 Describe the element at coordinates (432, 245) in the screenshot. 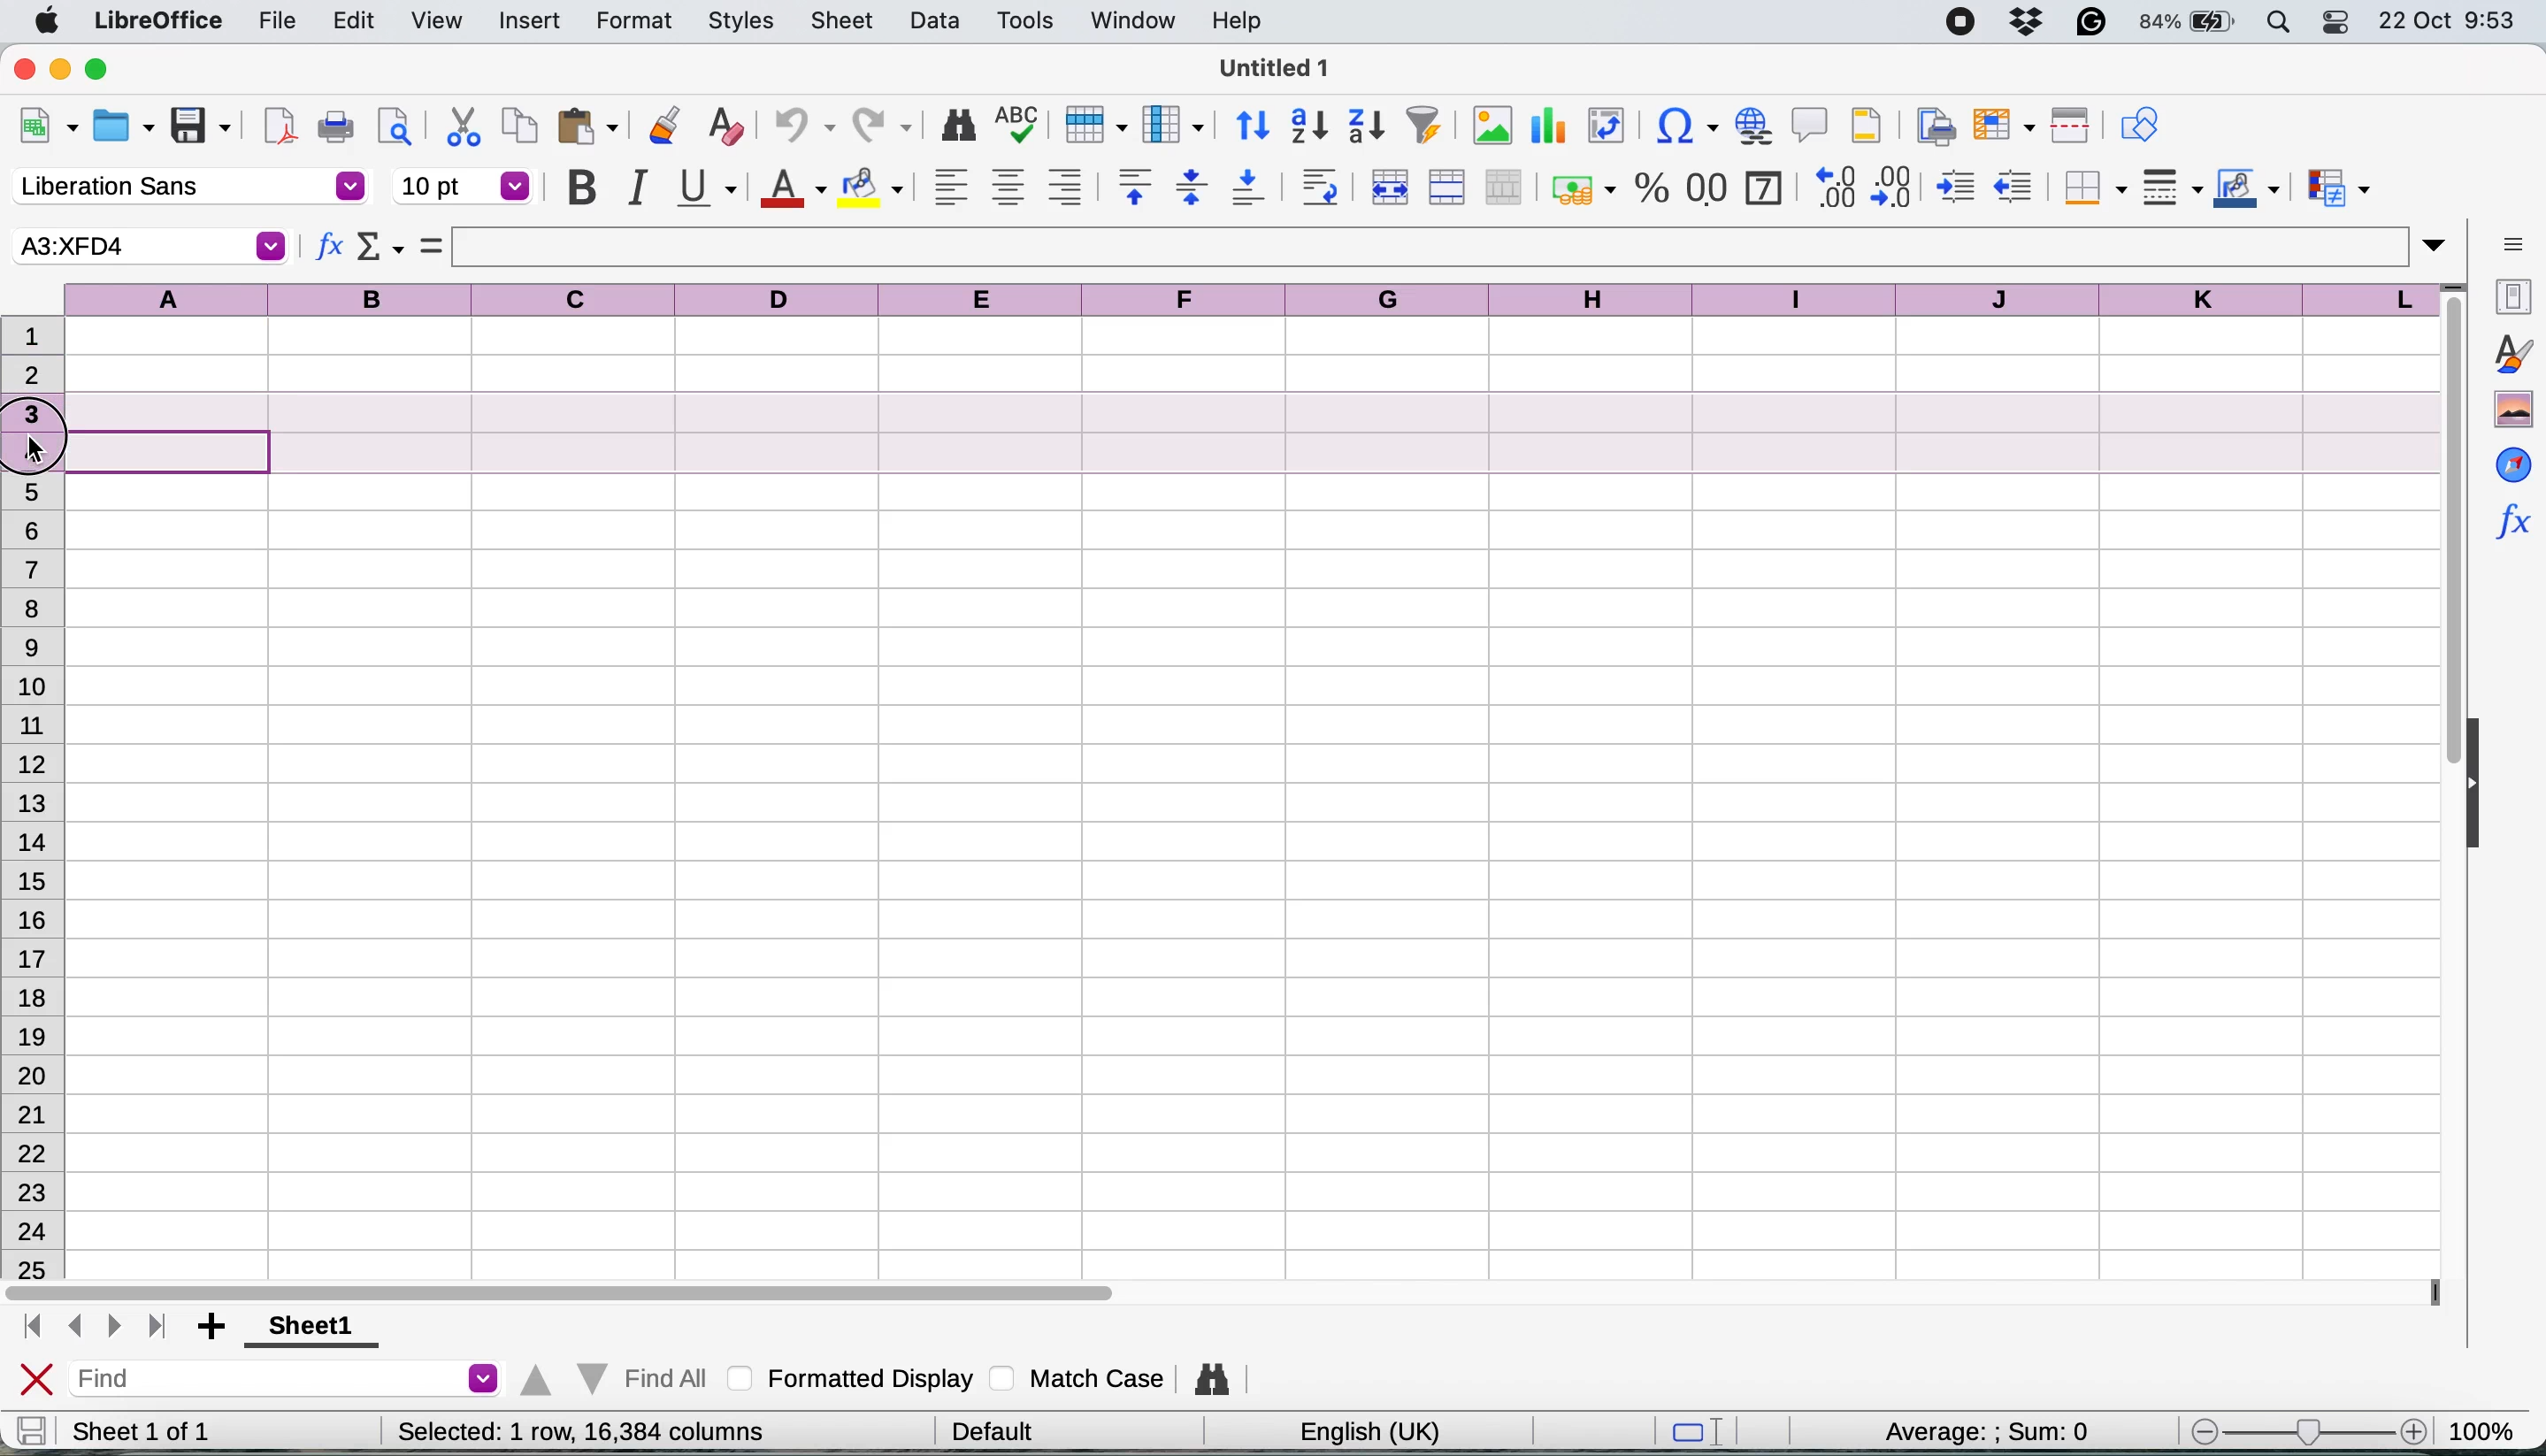

I see `formula ` at that location.